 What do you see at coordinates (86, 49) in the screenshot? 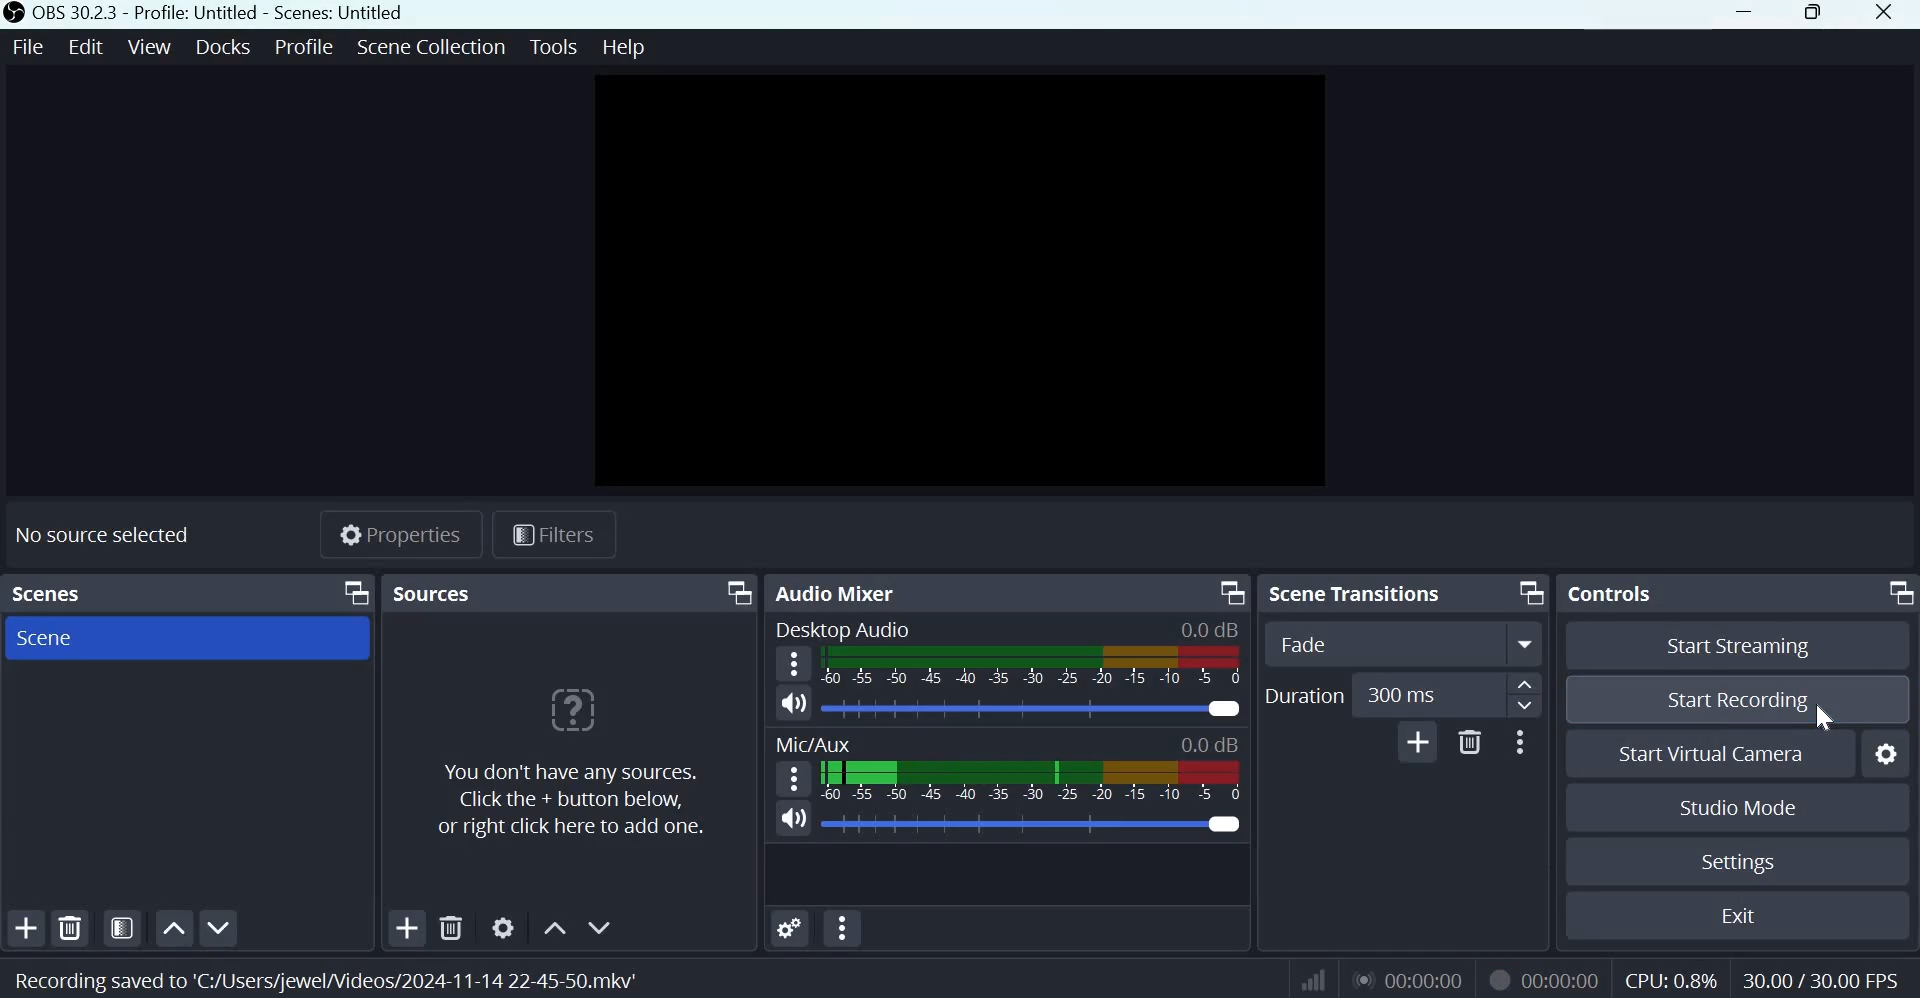
I see `Edit` at bounding box center [86, 49].